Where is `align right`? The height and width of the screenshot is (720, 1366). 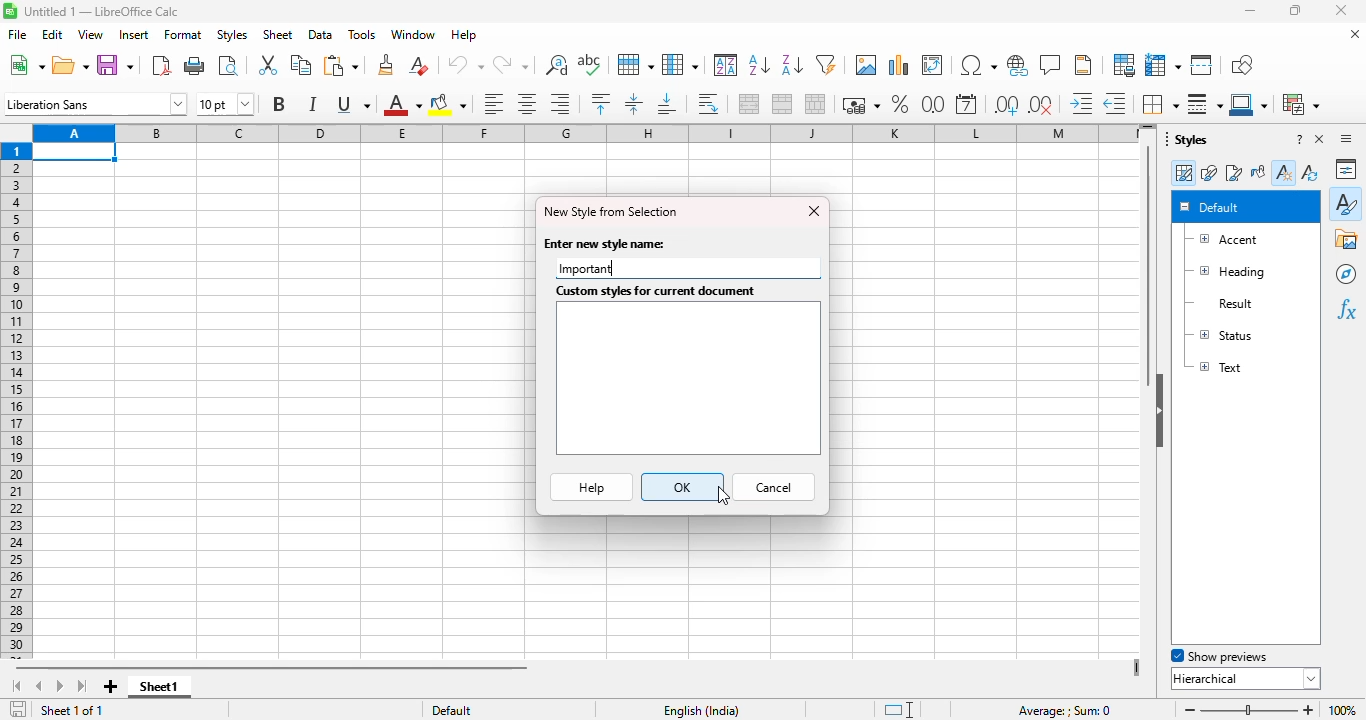
align right is located at coordinates (559, 103).